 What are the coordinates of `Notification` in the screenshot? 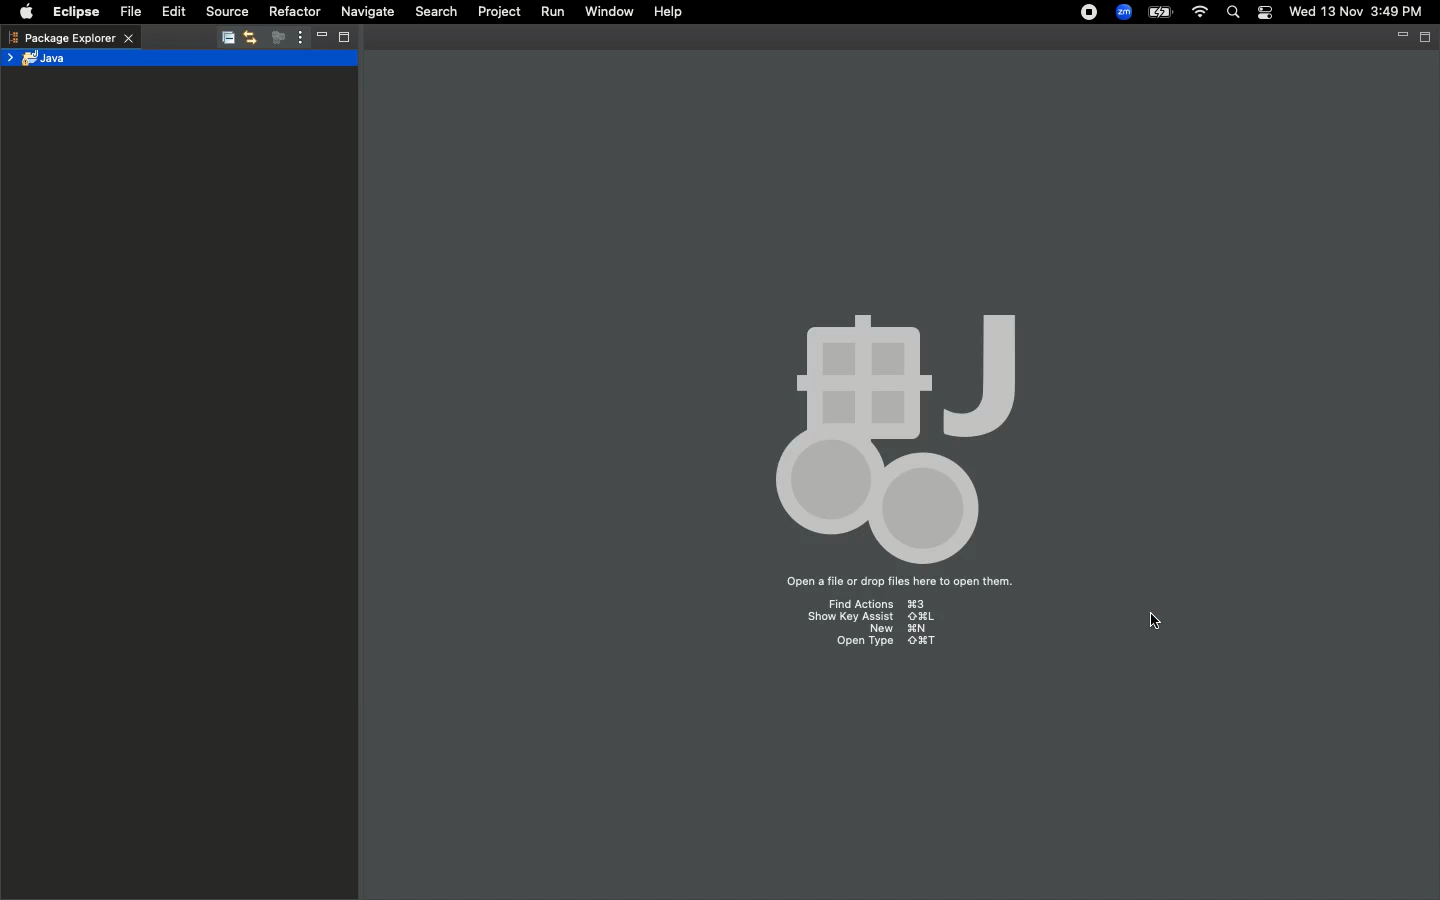 It's located at (1267, 13).